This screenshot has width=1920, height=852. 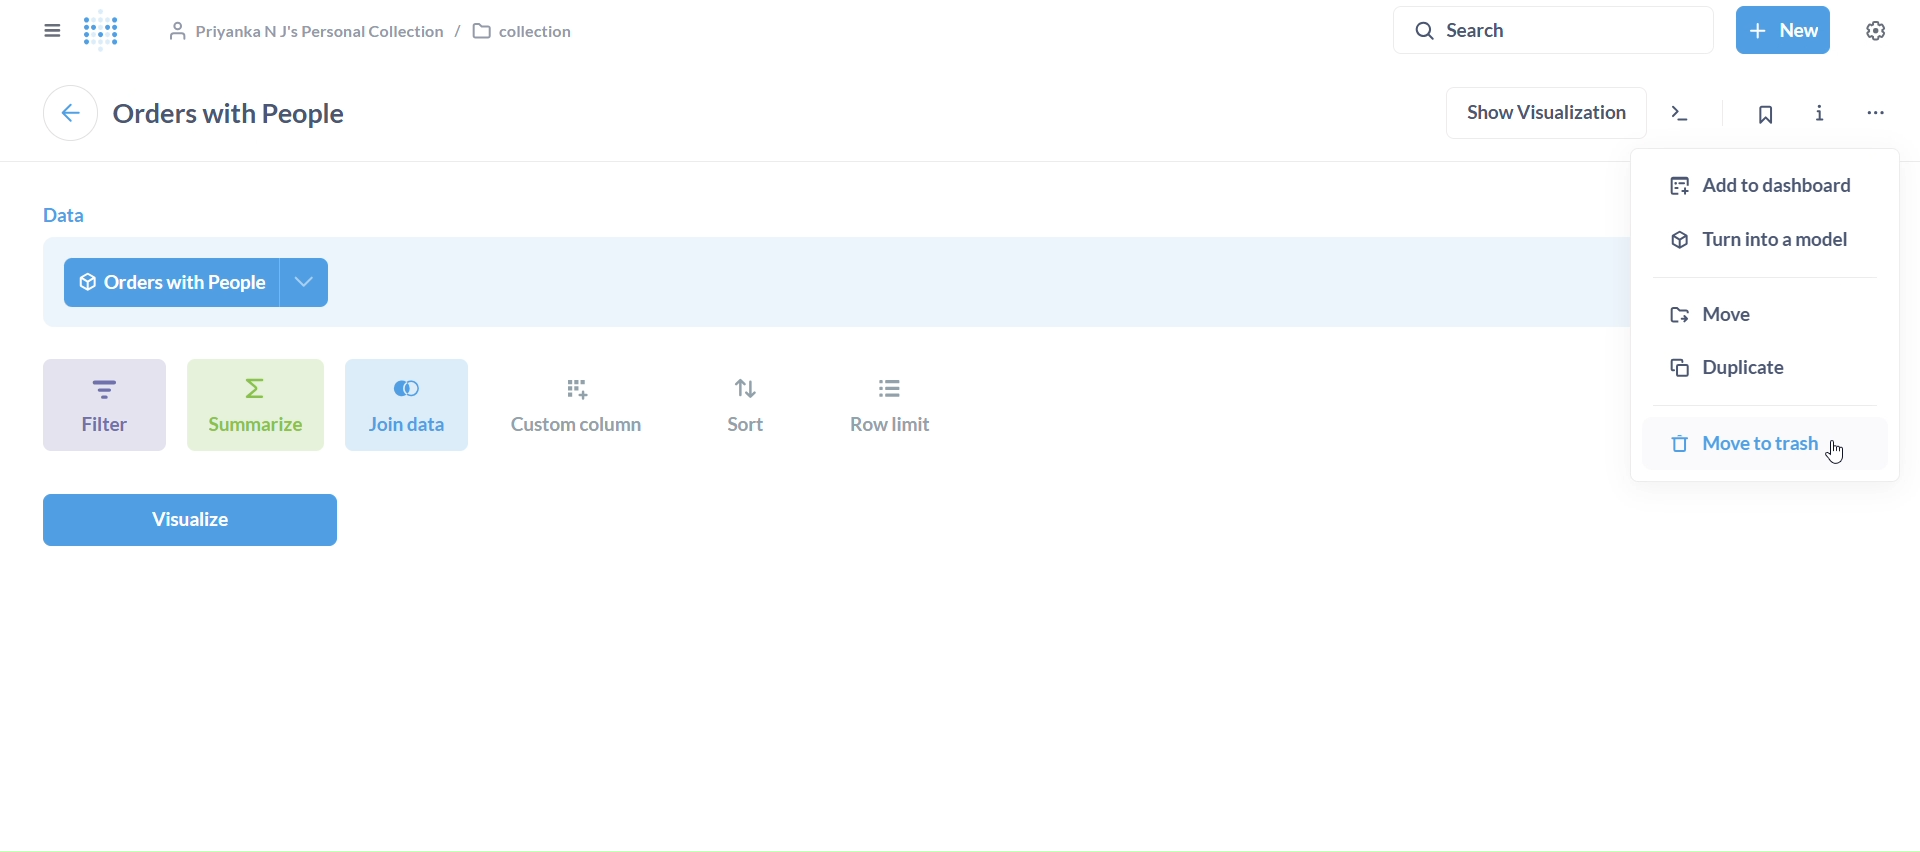 I want to click on move, so click(x=1764, y=316).